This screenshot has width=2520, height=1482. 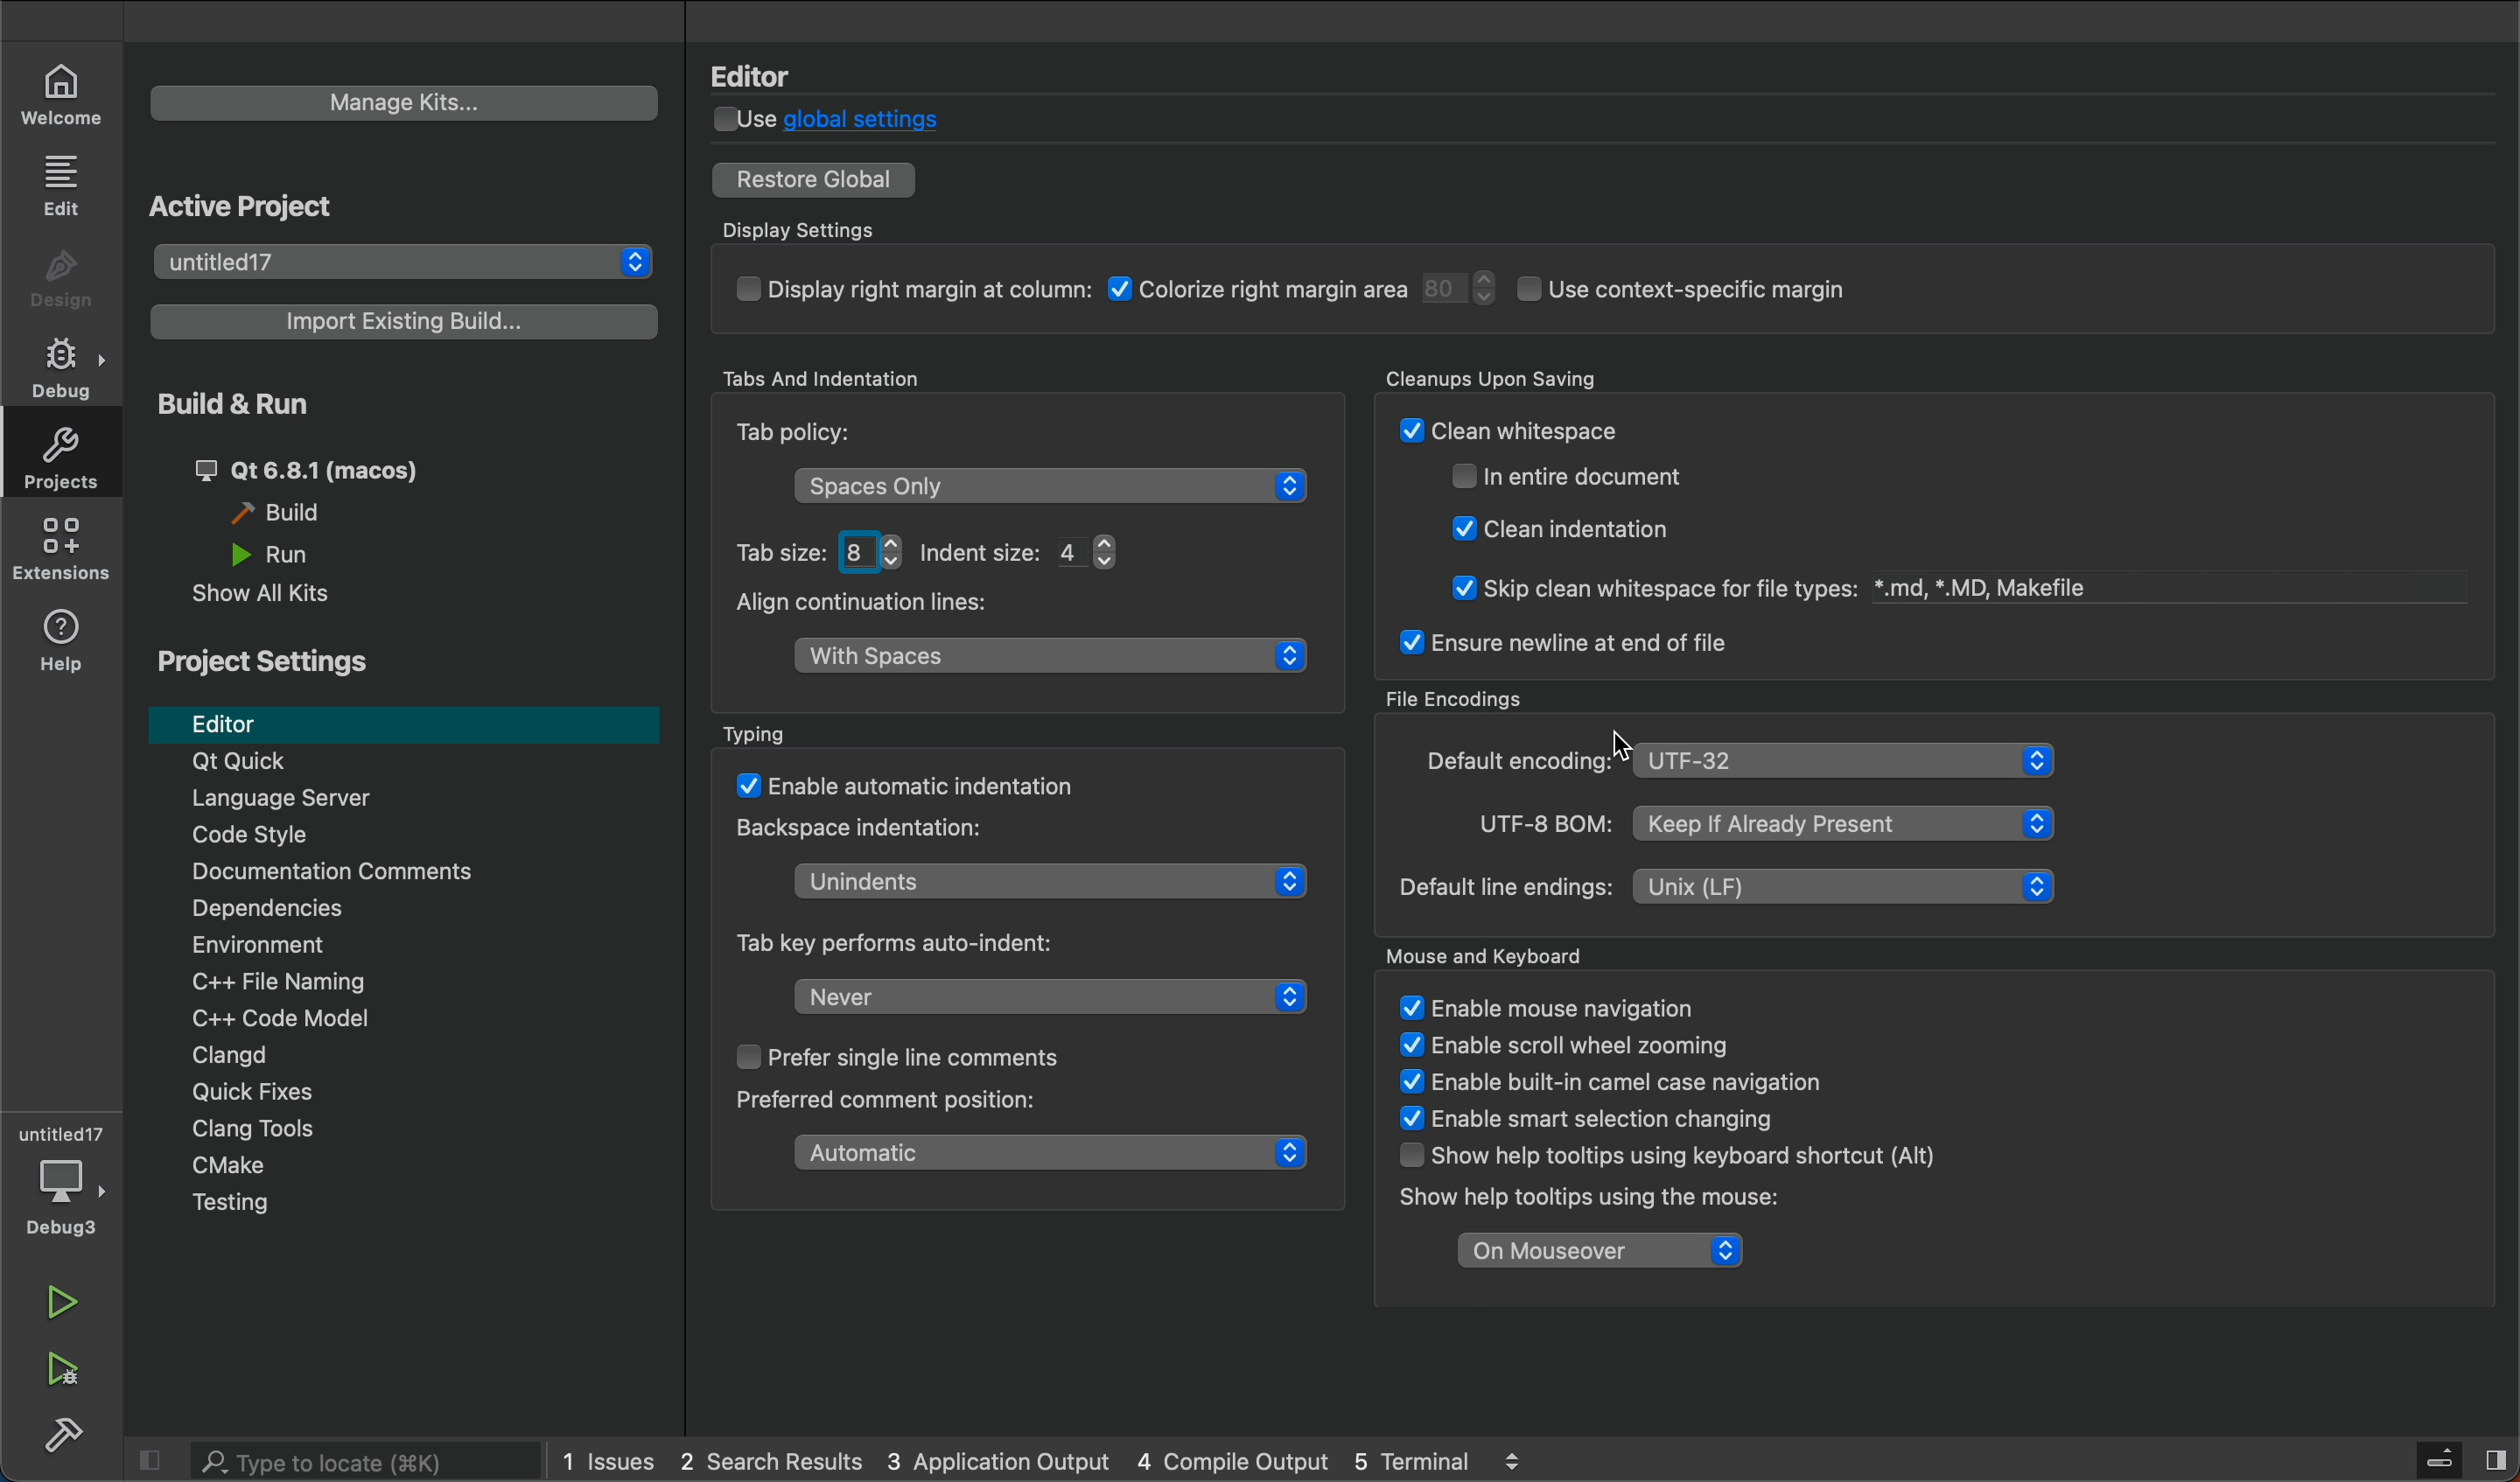 I want to click on , so click(x=292, y=557).